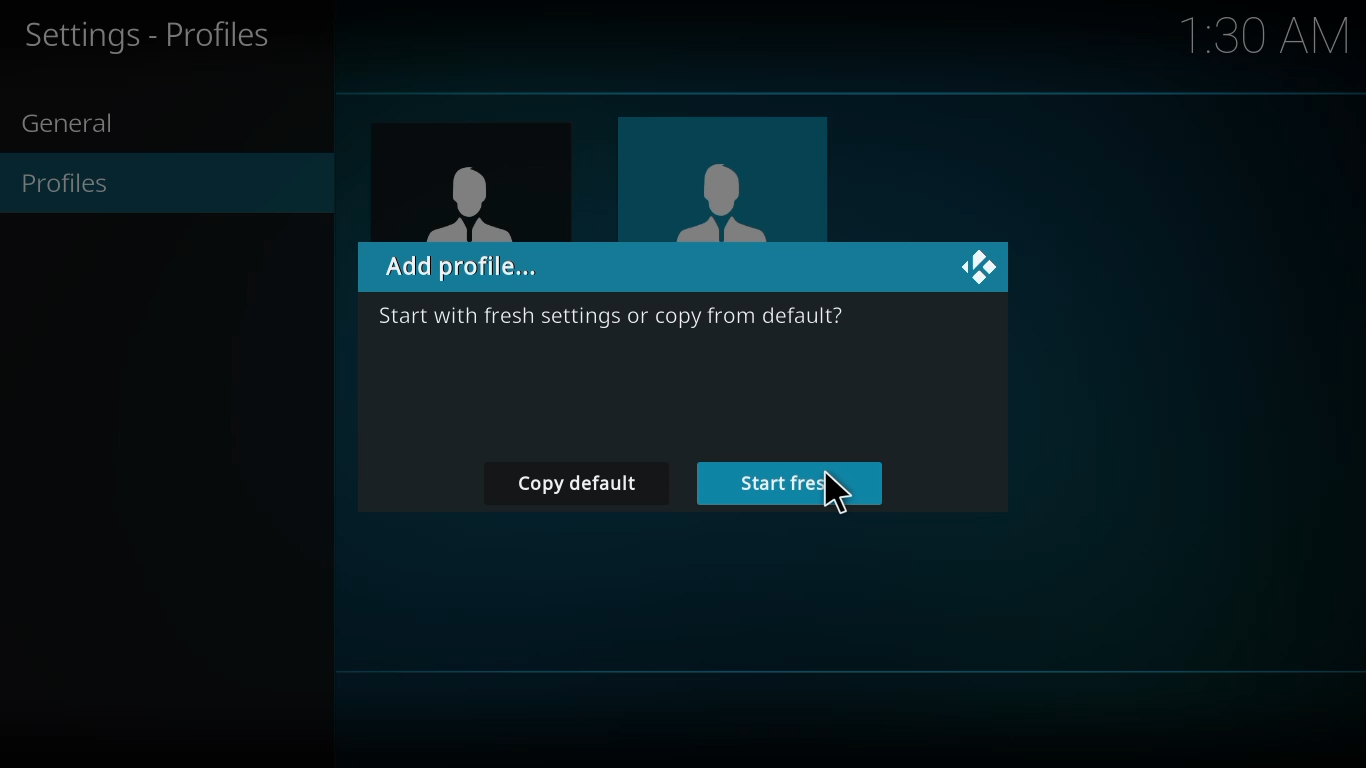 Image resolution: width=1366 pixels, height=768 pixels. I want to click on info, so click(620, 319).